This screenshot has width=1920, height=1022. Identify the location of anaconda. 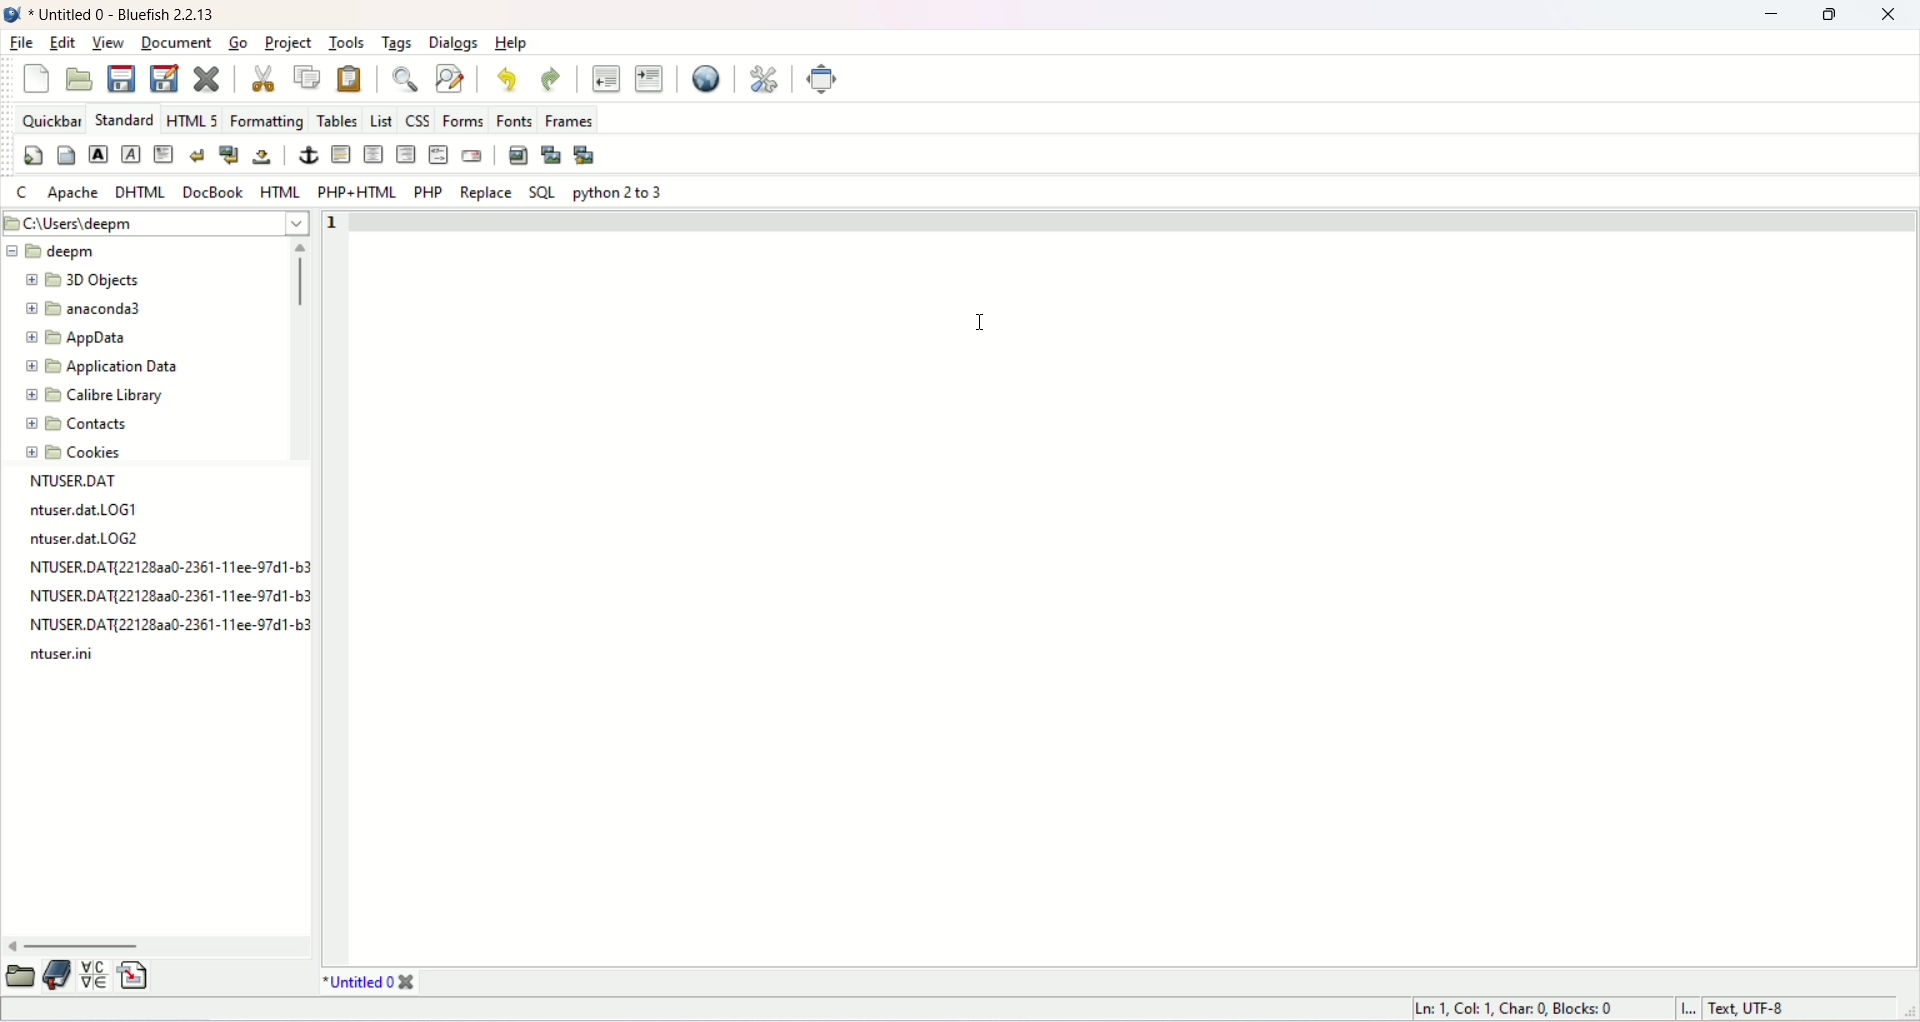
(82, 313).